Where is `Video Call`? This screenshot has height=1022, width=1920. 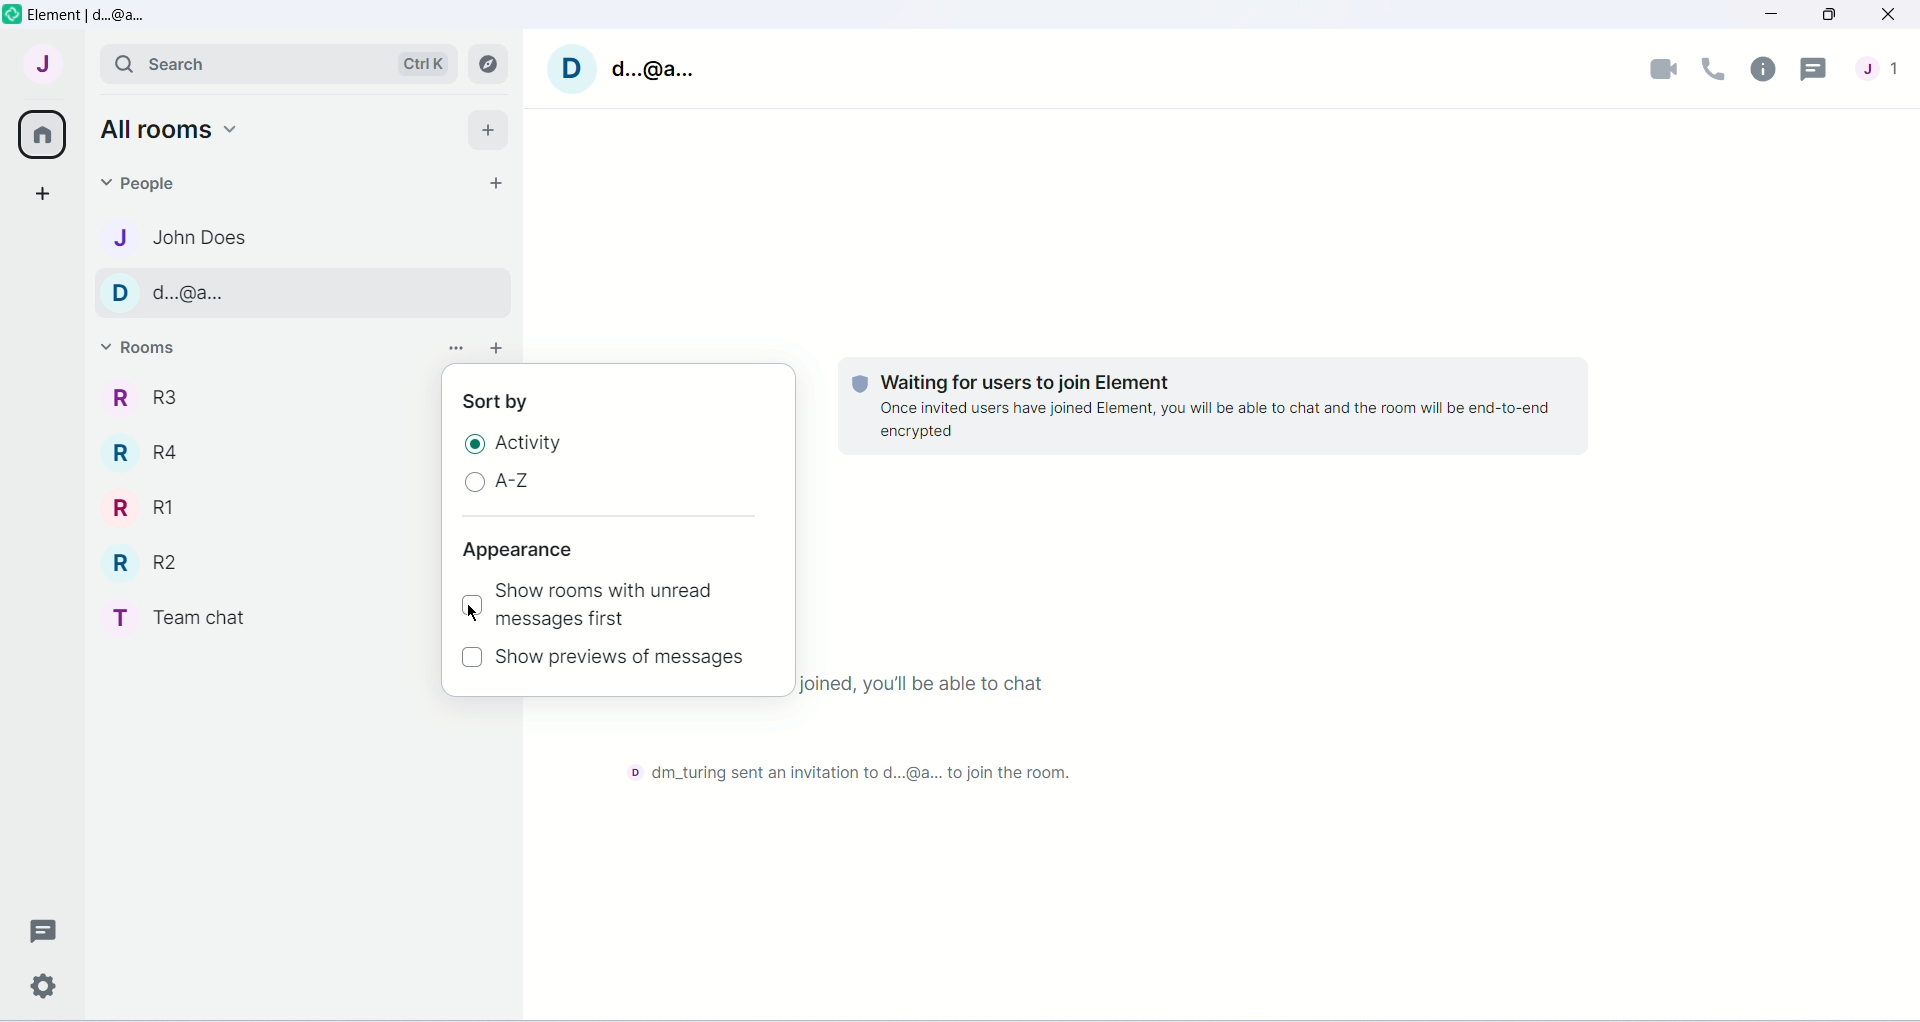
Video Call is located at coordinates (1664, 66).